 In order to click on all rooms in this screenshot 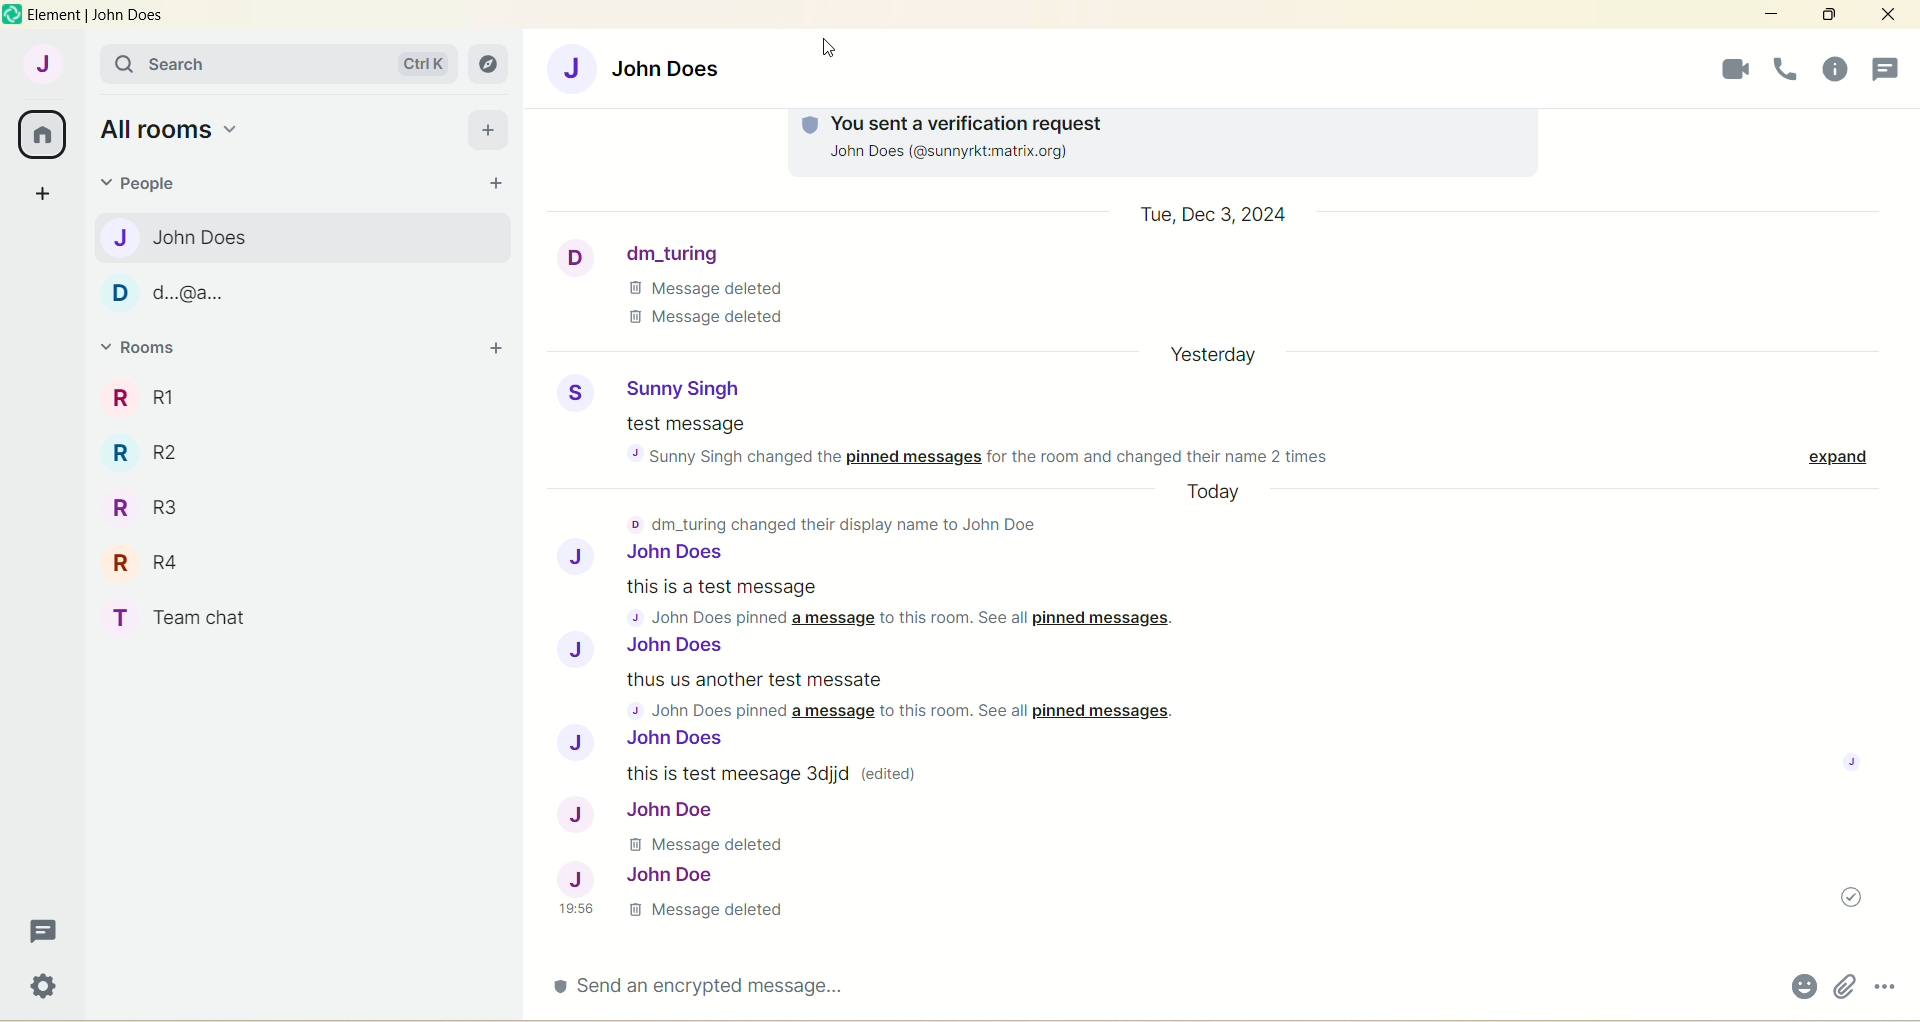, I will do `click(44, 133)`.